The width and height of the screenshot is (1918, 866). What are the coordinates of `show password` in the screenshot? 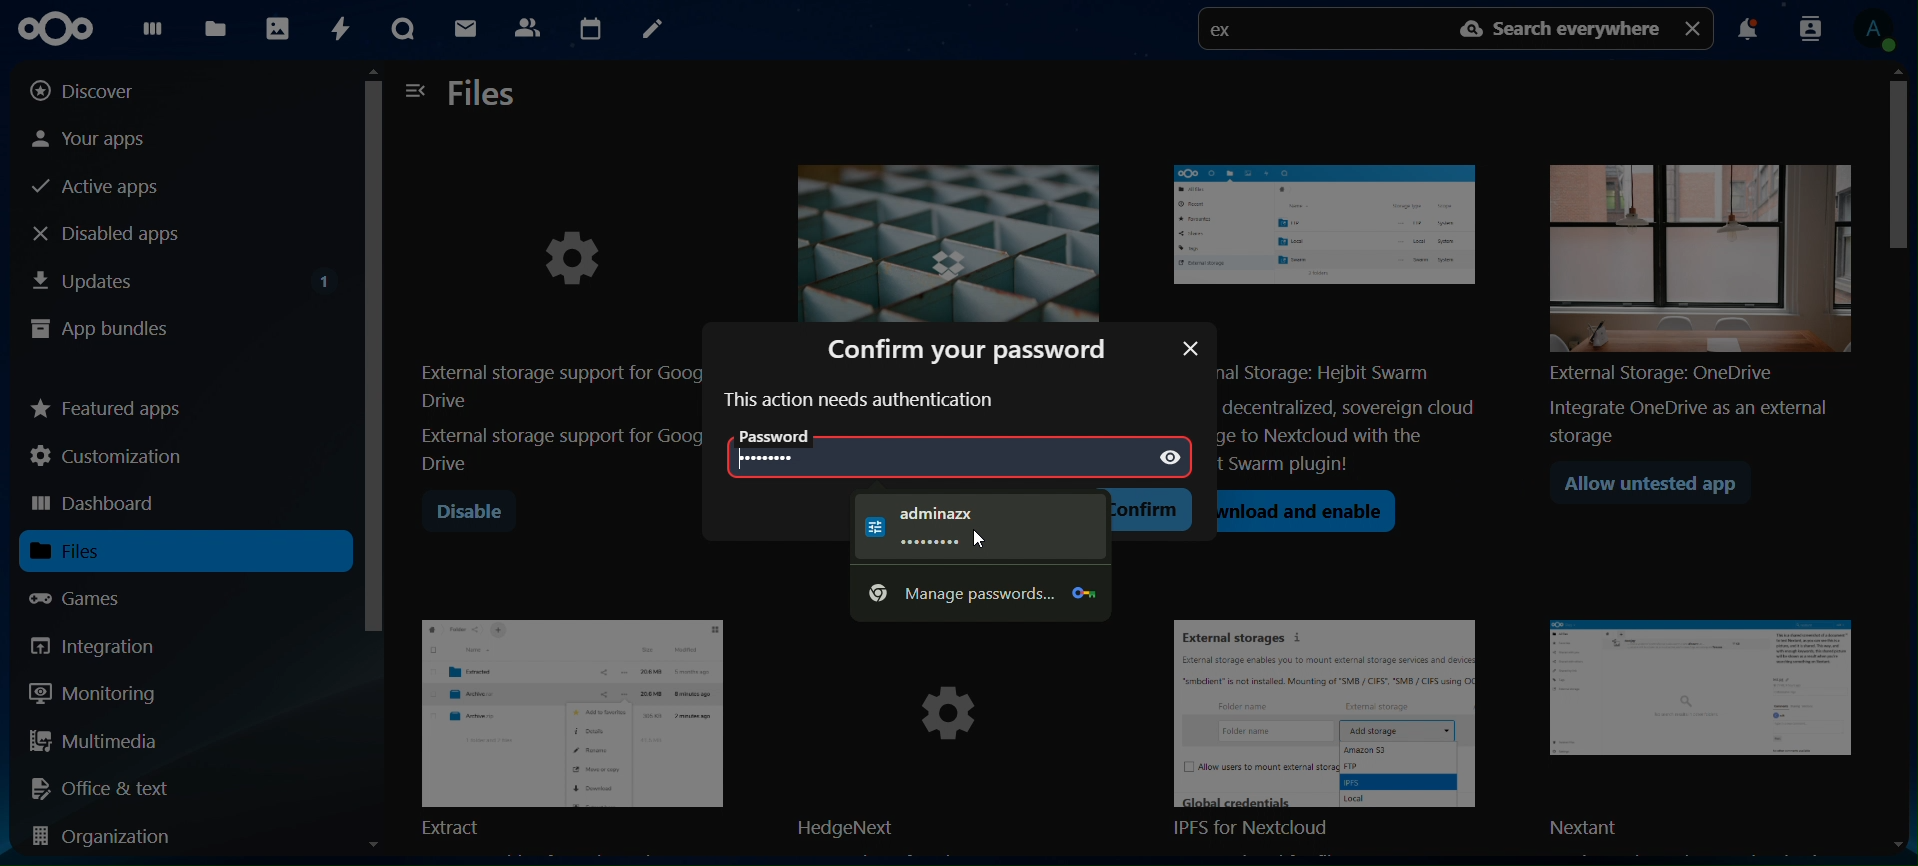 It's located at (1169, 458).